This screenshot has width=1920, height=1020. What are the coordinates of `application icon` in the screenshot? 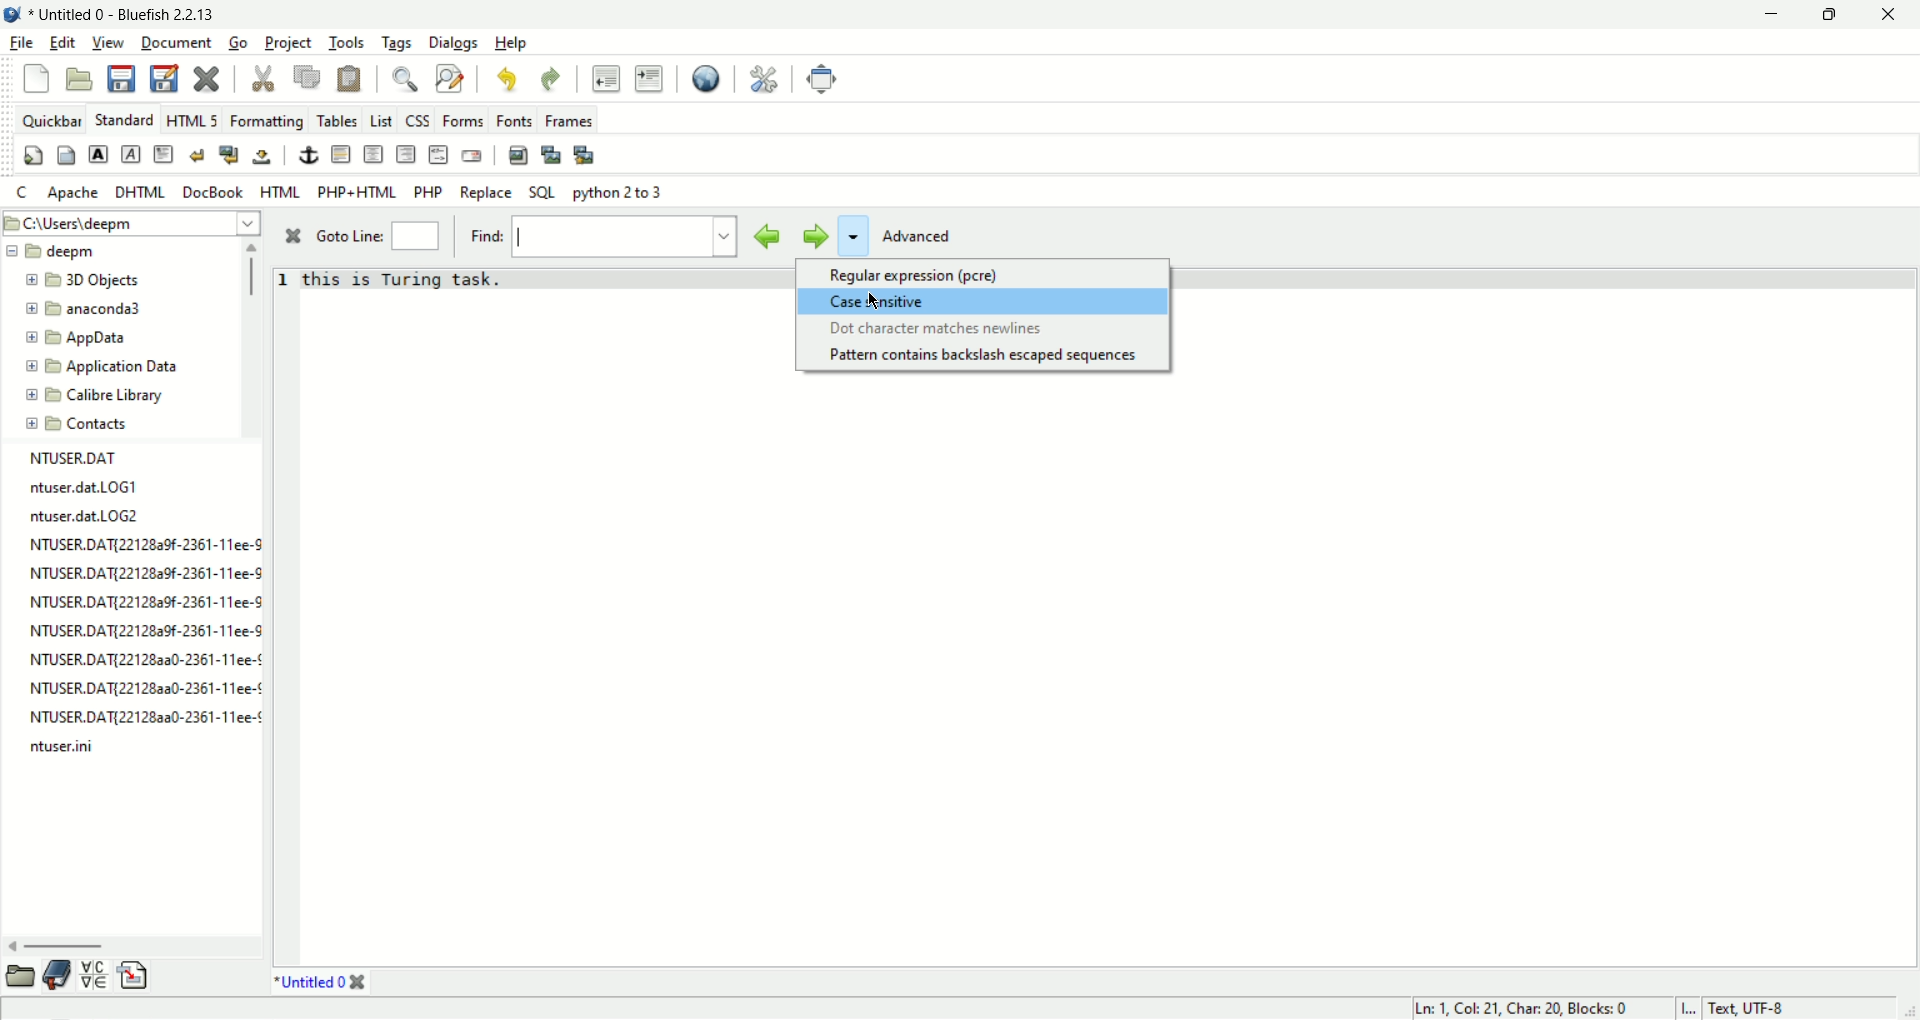 It's located at (12, 12).